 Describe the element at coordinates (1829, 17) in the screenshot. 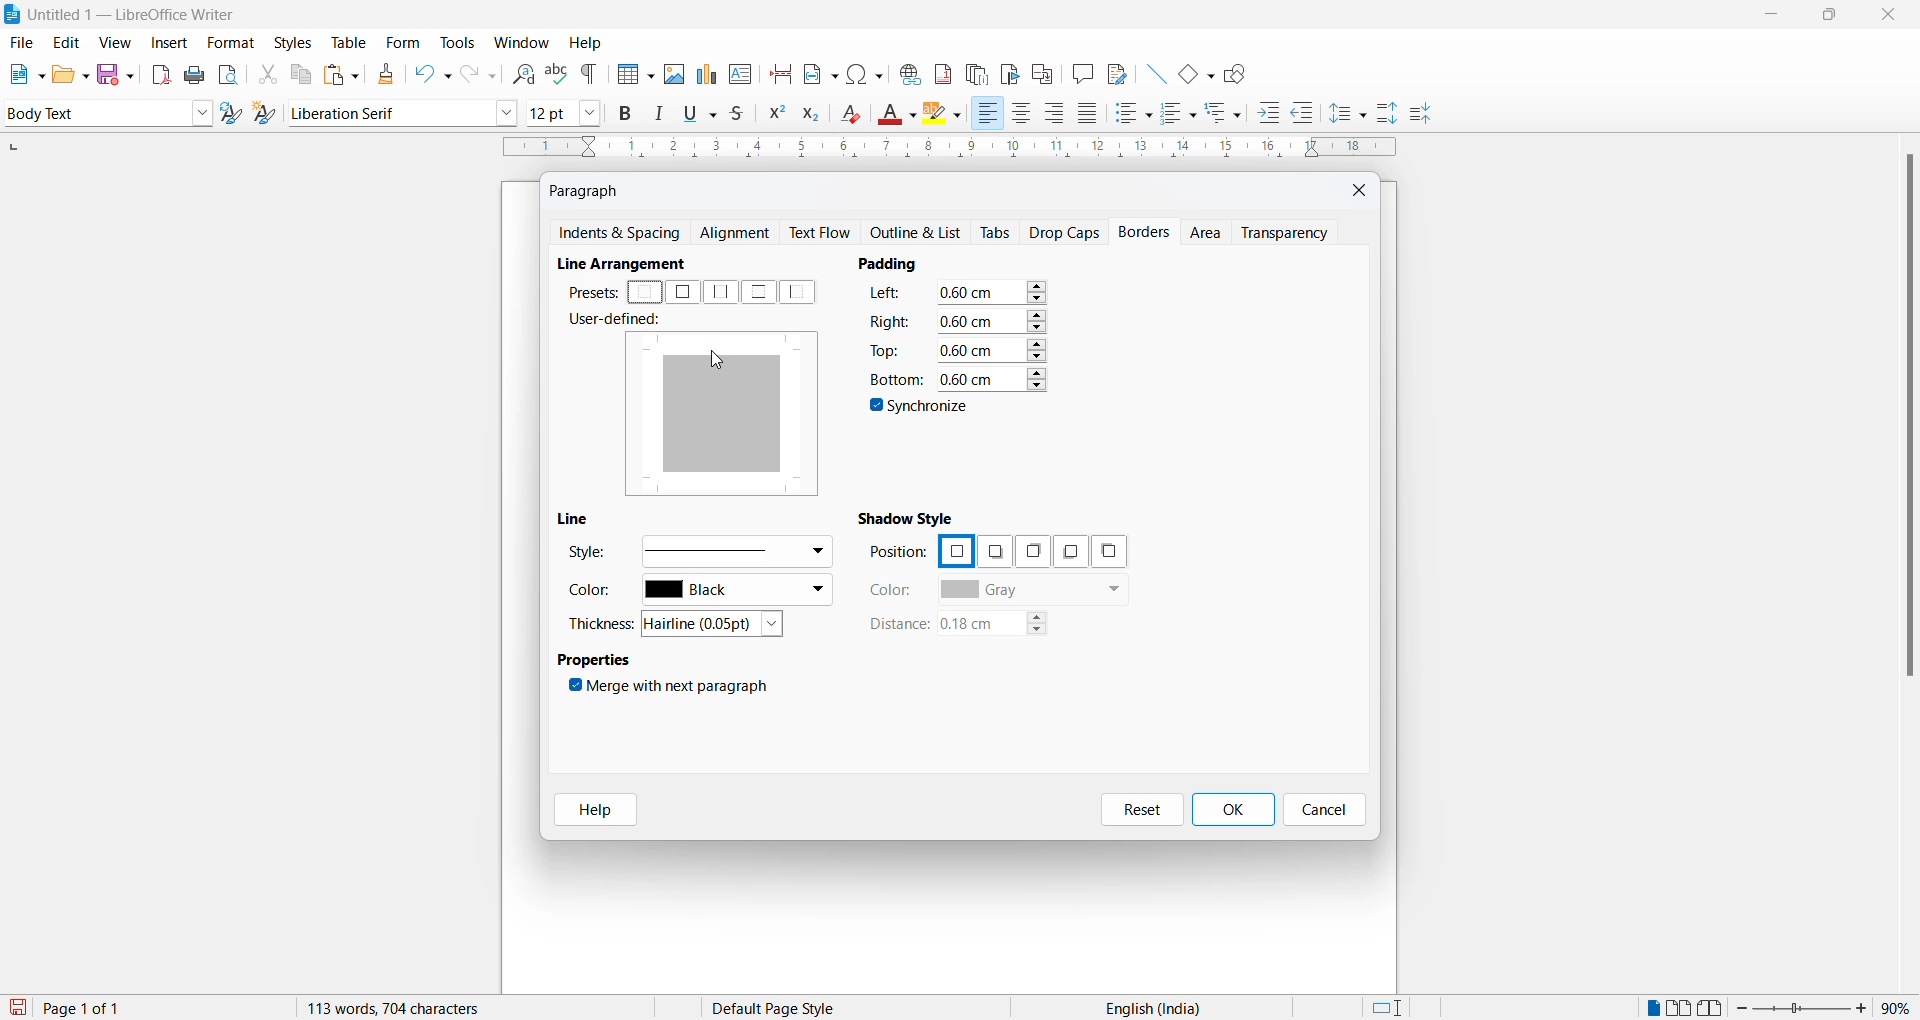

I see `maximize` at that location.